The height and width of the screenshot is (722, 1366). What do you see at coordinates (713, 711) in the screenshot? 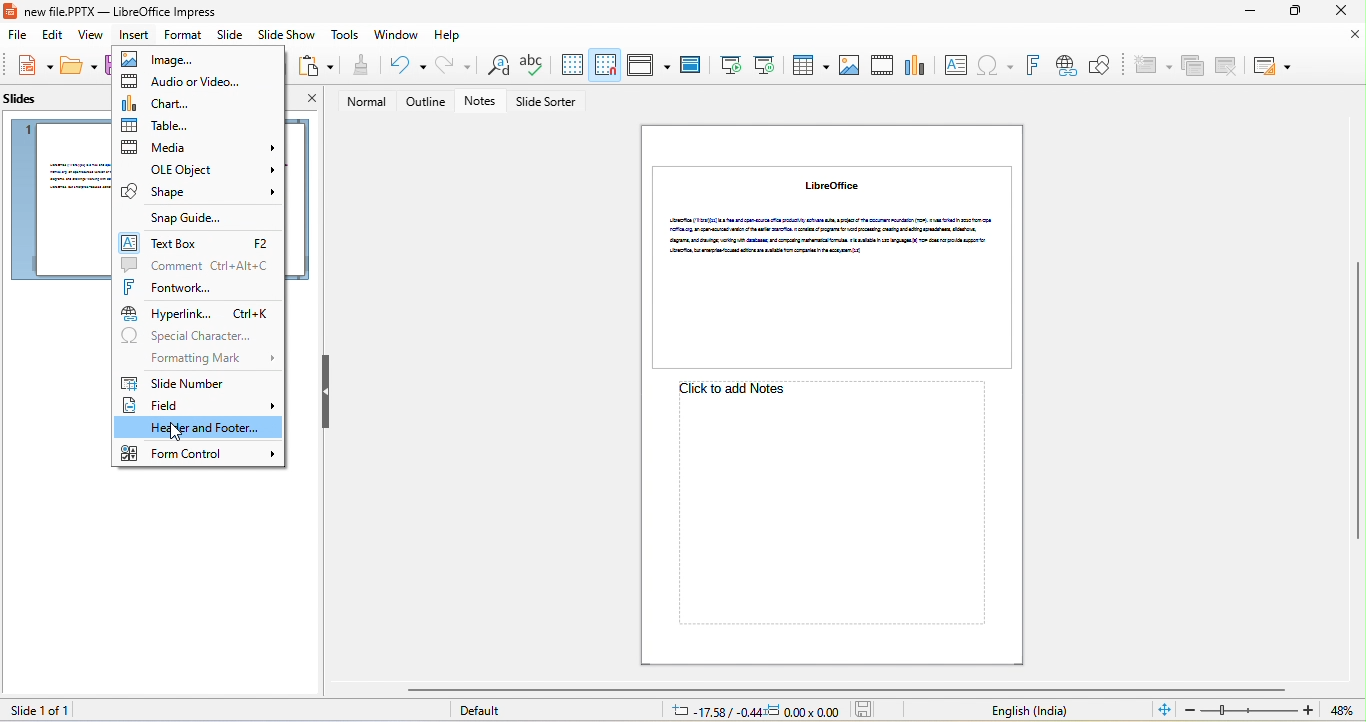
I see `cursor location: -17.58/-0.44` at bounding box center [713, 711].